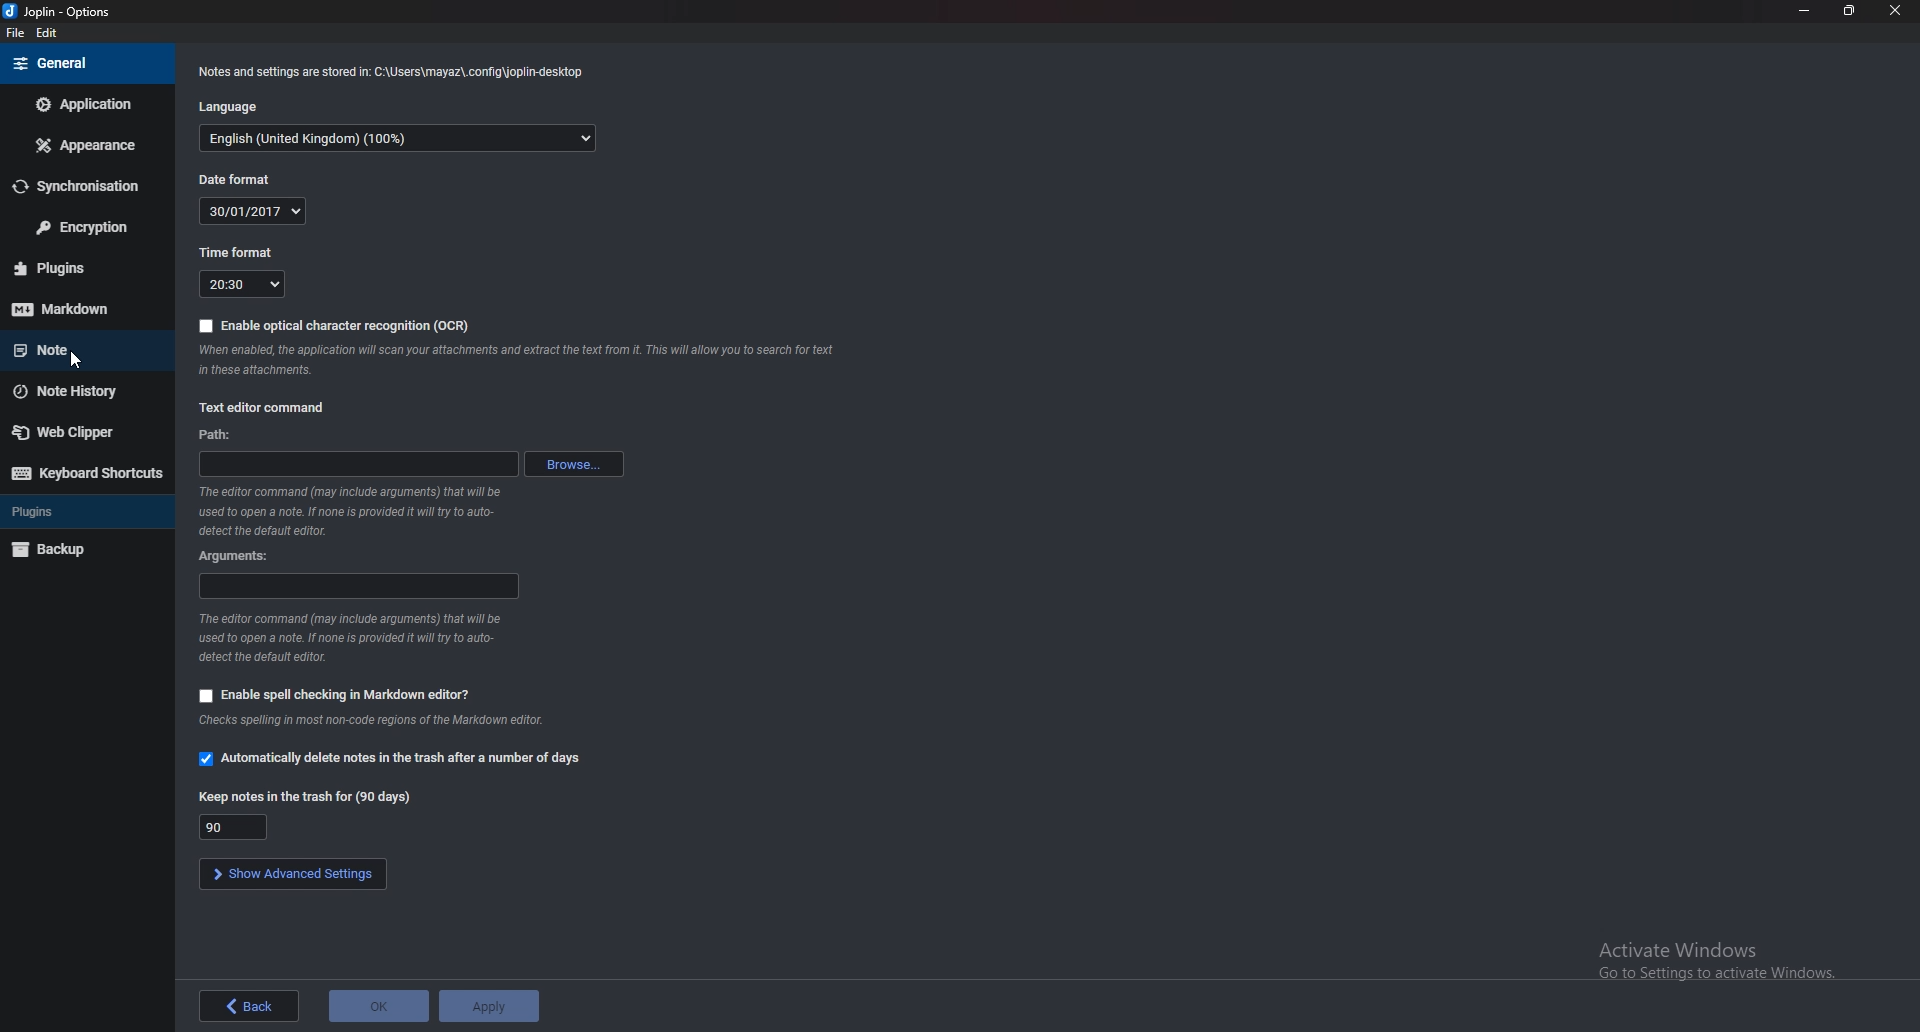 The width and height of the screenshot is (1920, 1032). What do you see at coordinates (243, 250) in the screenshot?
I see `Time format` at bounding box center [243, 250].